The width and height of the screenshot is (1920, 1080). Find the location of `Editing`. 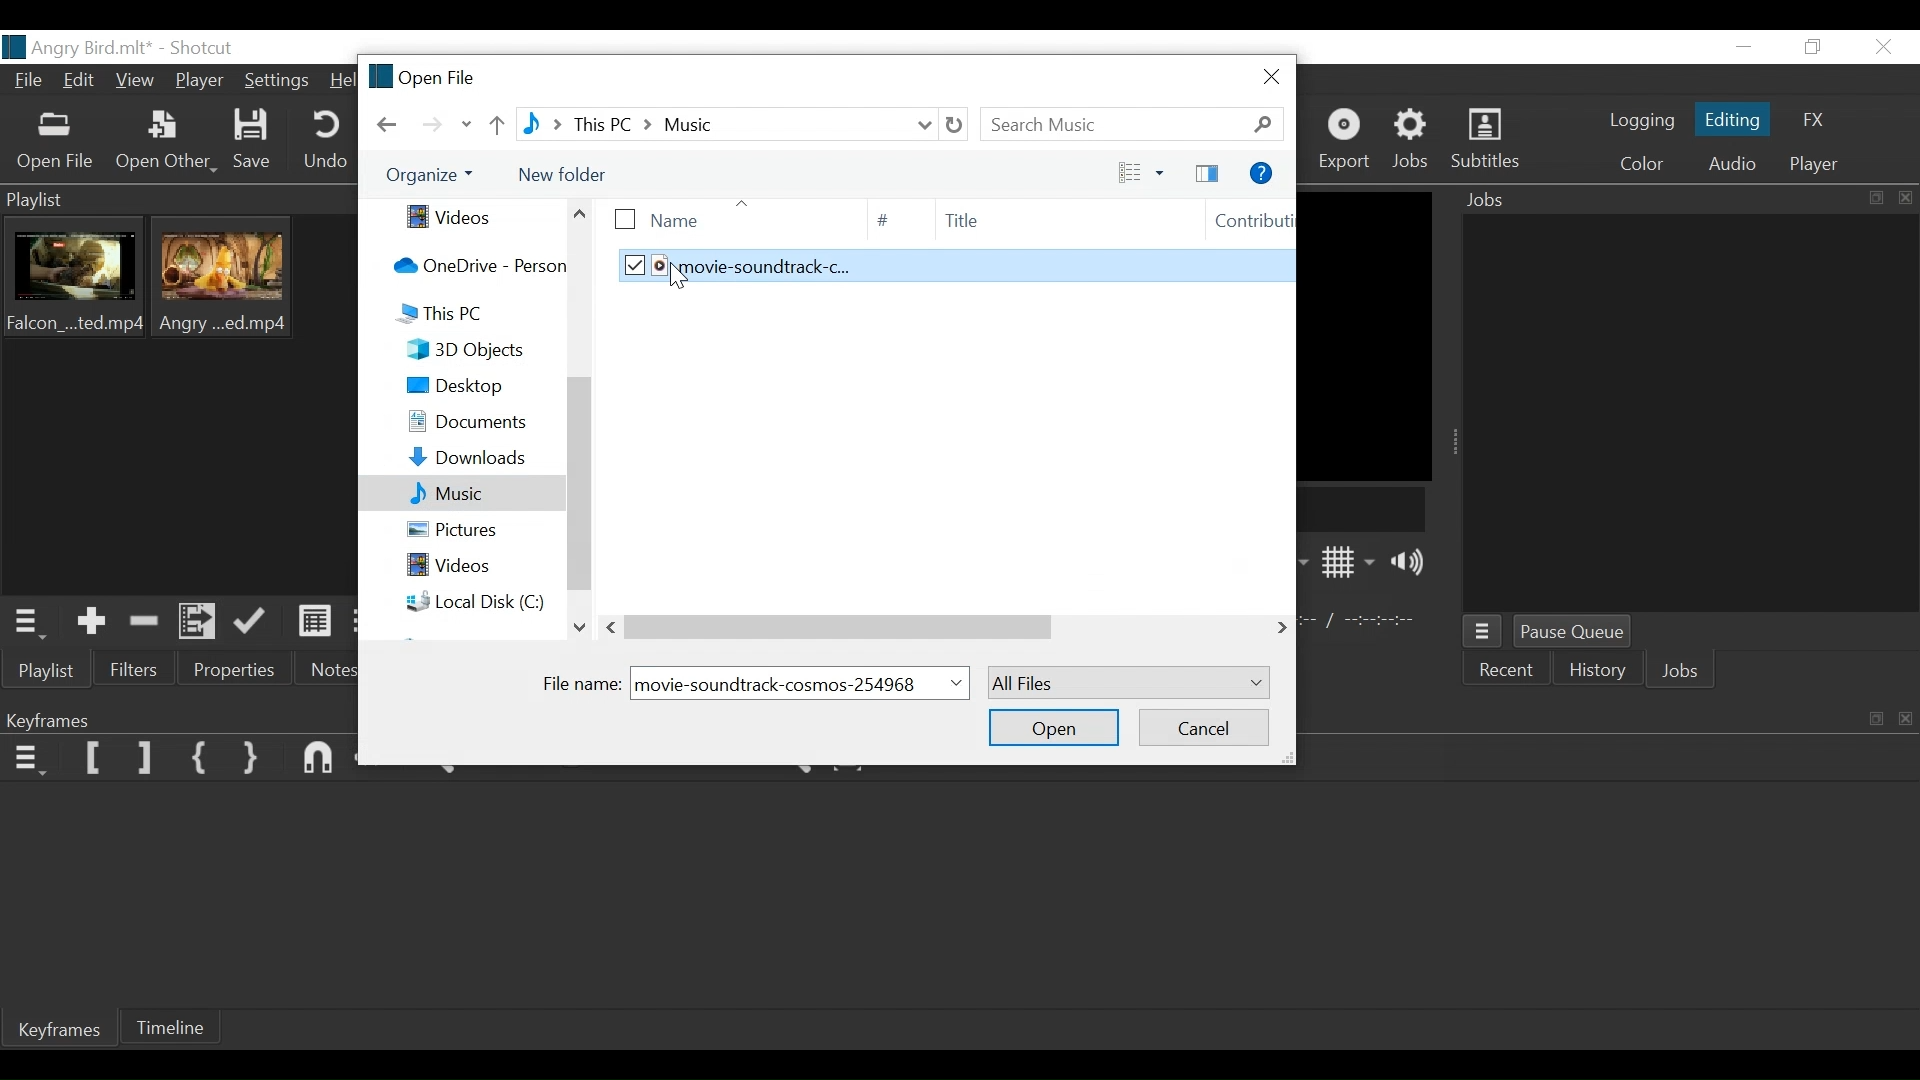

Editing is located at coordinates (1730, 118).